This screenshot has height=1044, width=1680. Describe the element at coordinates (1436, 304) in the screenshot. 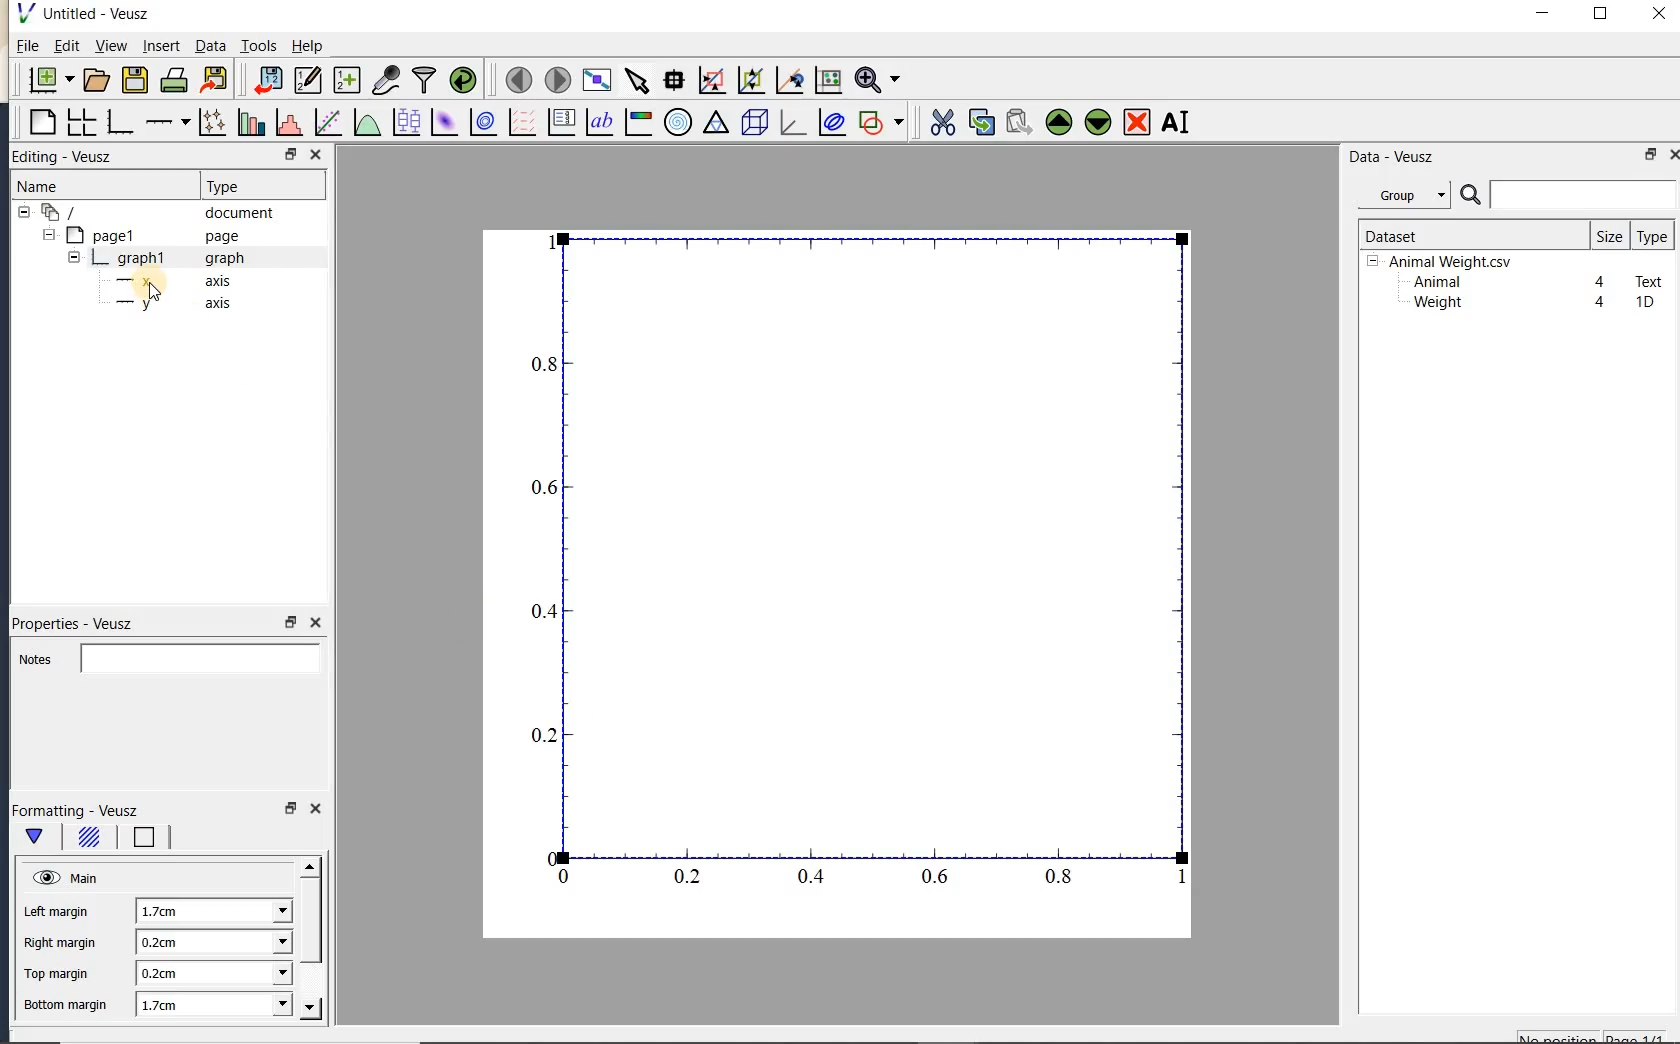

I see `Weight` at that location.